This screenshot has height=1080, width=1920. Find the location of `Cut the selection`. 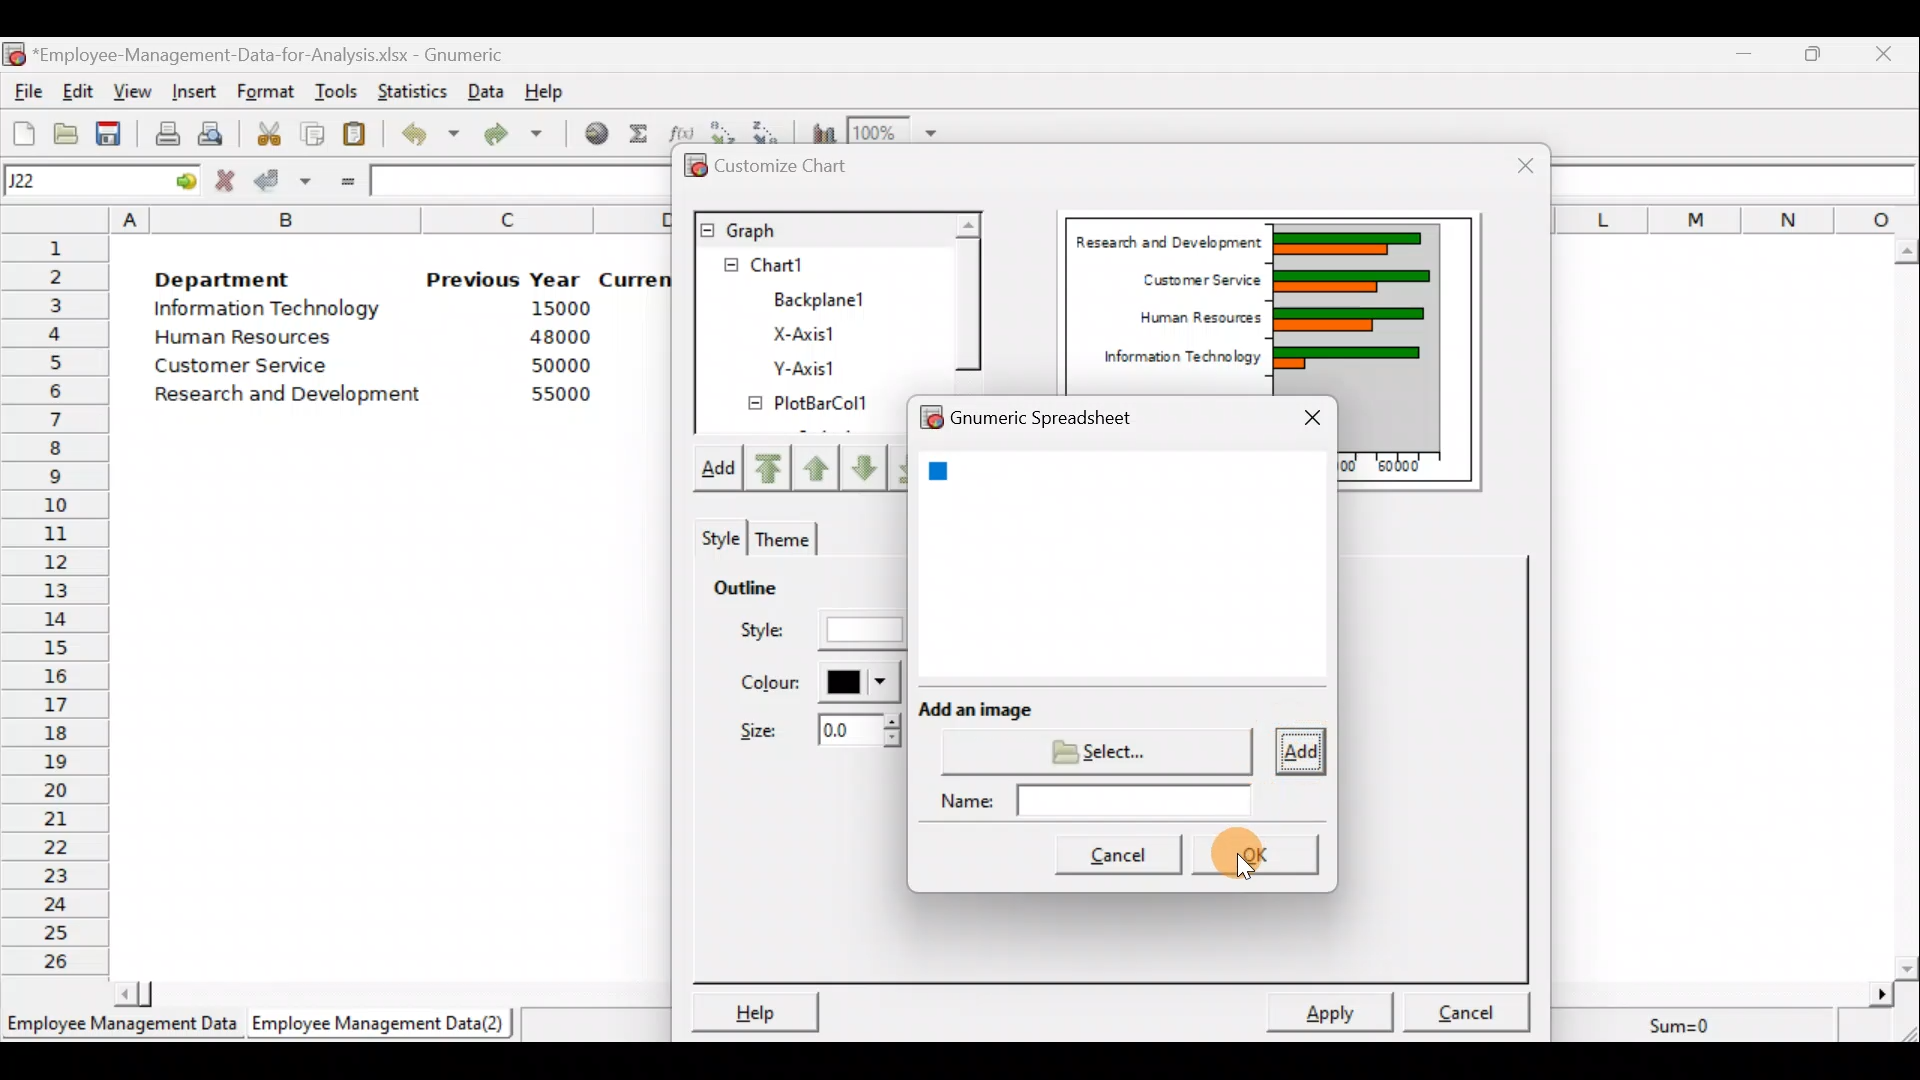

Cut the selection is located at coordinates (271, 137).